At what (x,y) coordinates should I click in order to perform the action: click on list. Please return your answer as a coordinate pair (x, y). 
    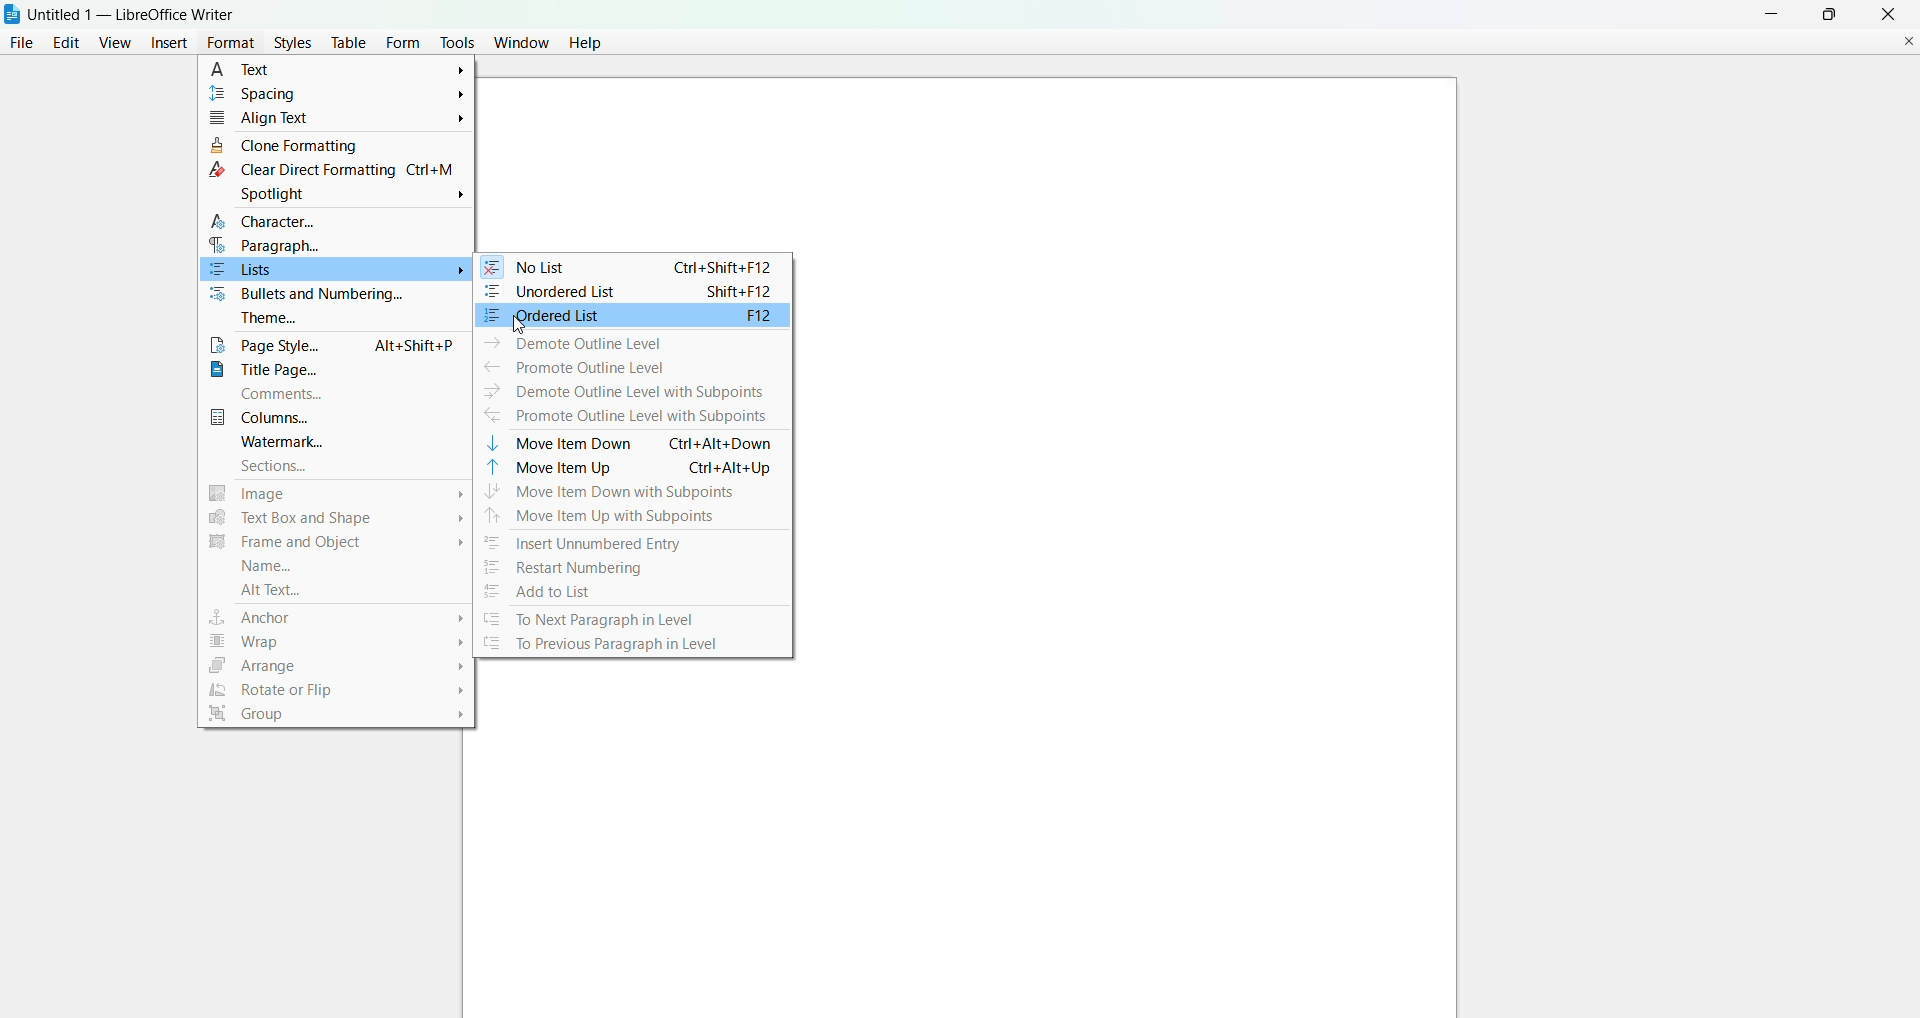
    Looking at the image, I should click on (333, 269).